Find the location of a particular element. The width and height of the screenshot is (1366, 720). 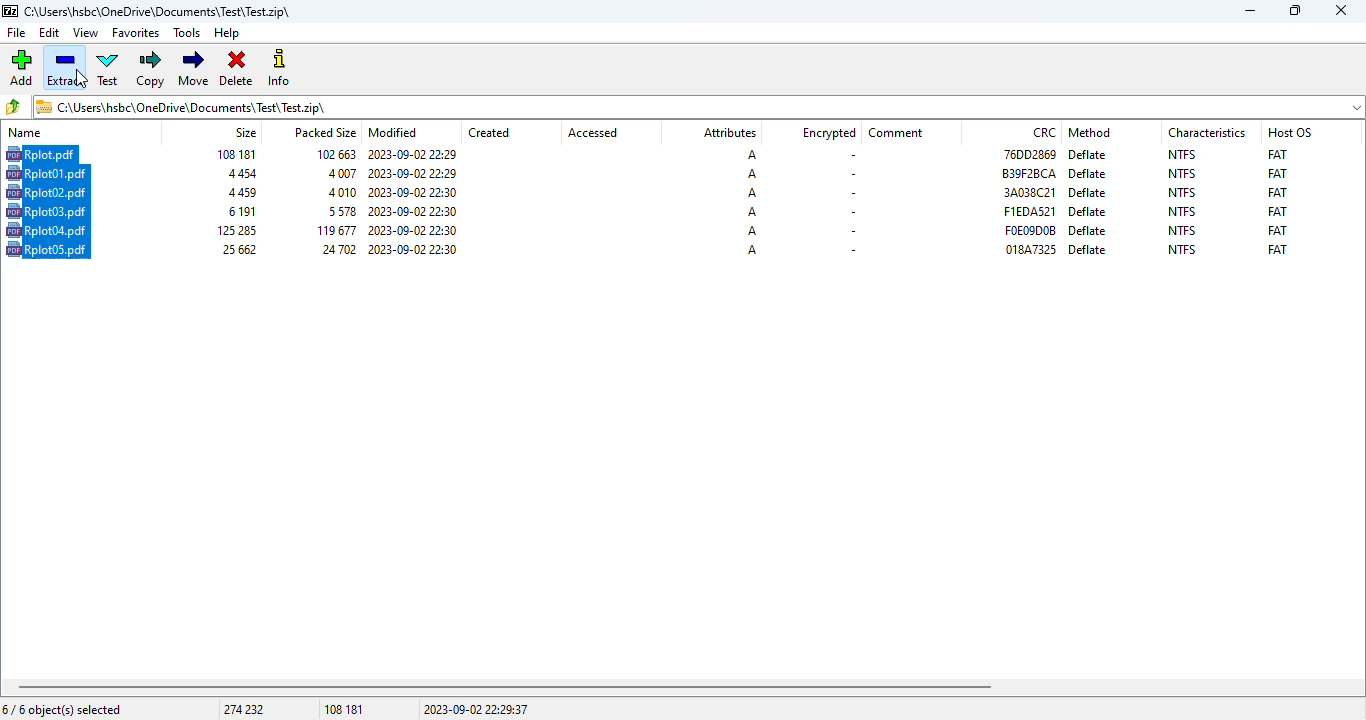

A is located at coordinates (752, 211).